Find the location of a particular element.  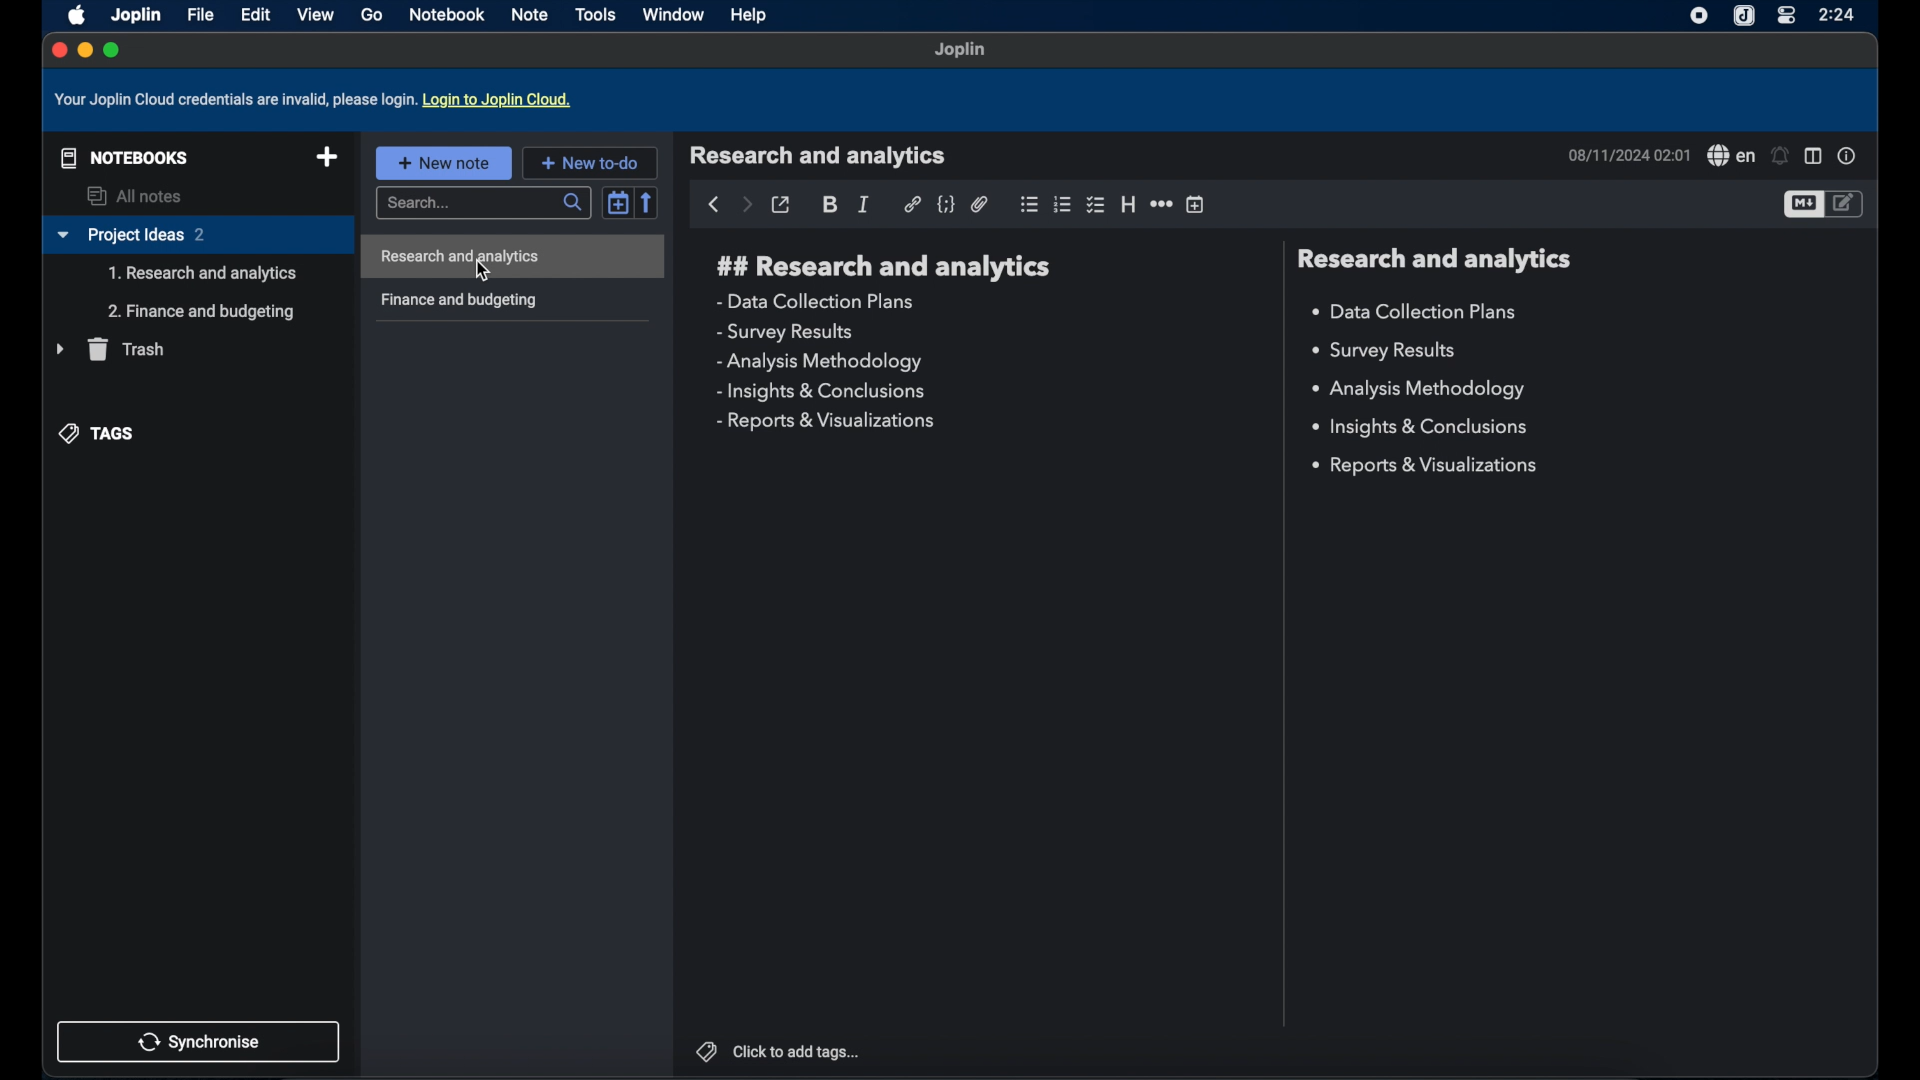

insights and conclusions is located at coordinates (1423, 428).